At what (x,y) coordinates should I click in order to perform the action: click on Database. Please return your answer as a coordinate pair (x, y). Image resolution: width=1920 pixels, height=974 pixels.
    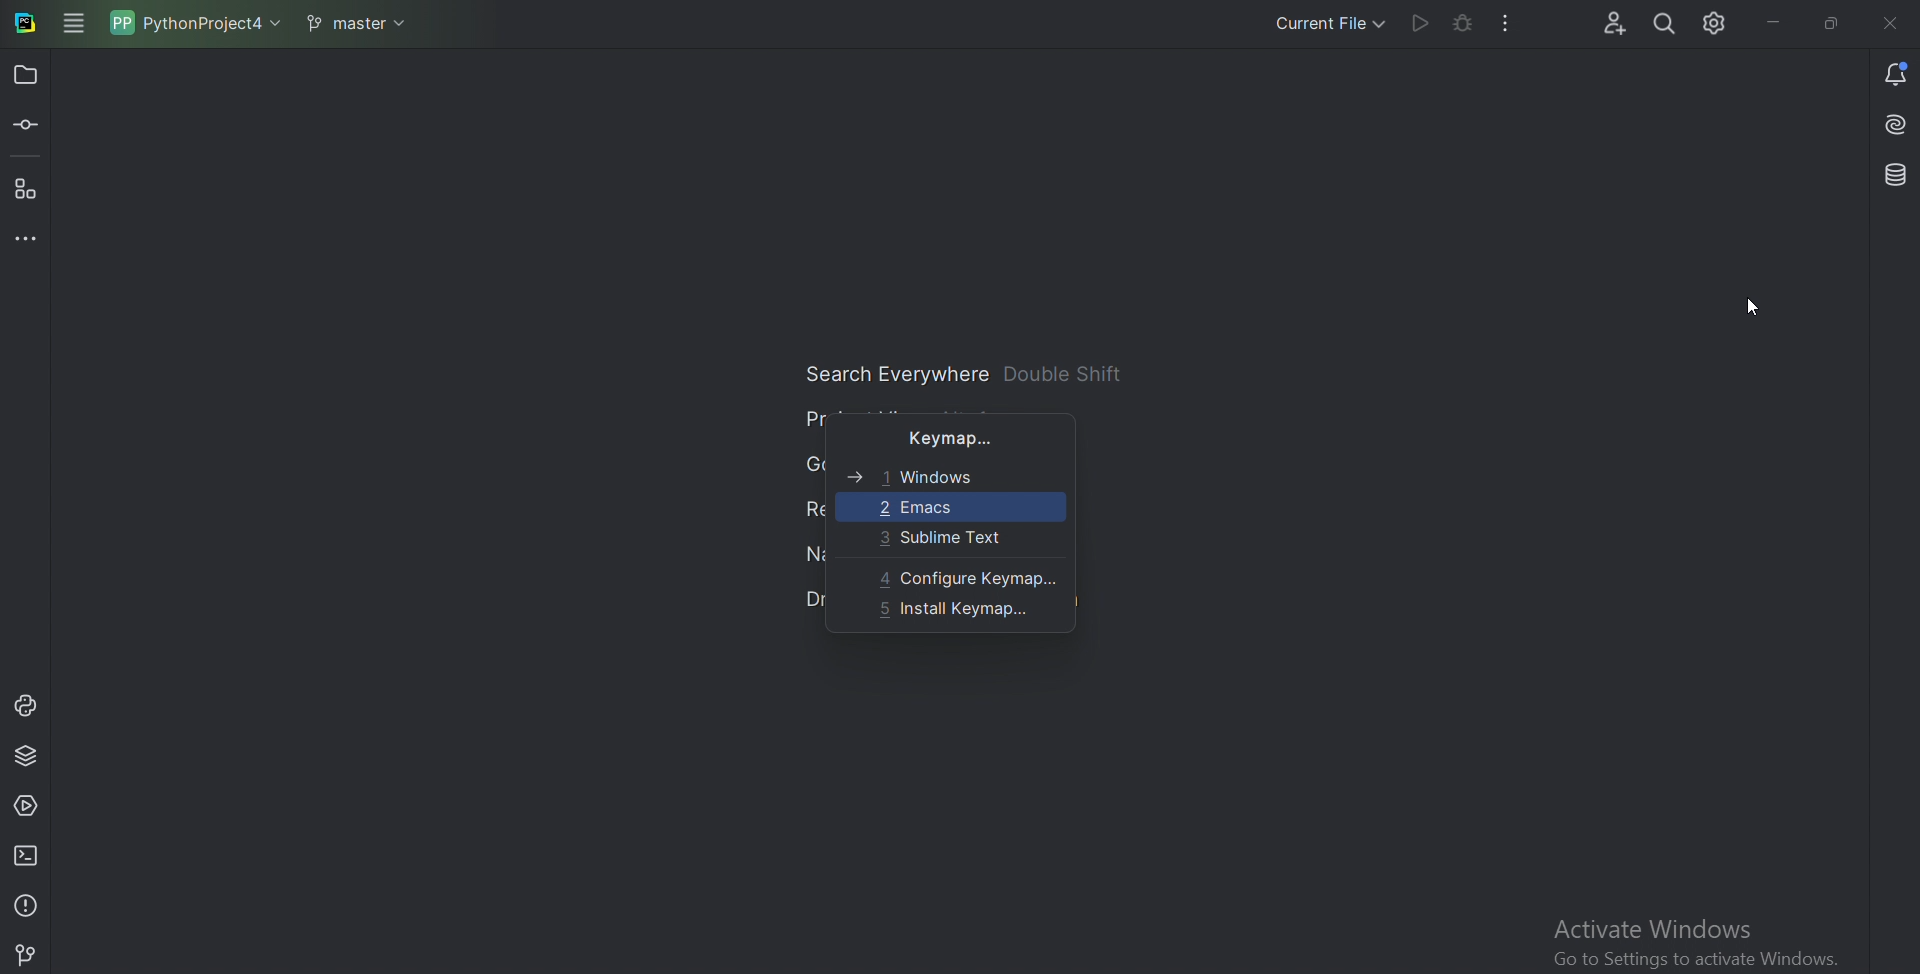
    Looking at the image, I should click on (1897, 171).